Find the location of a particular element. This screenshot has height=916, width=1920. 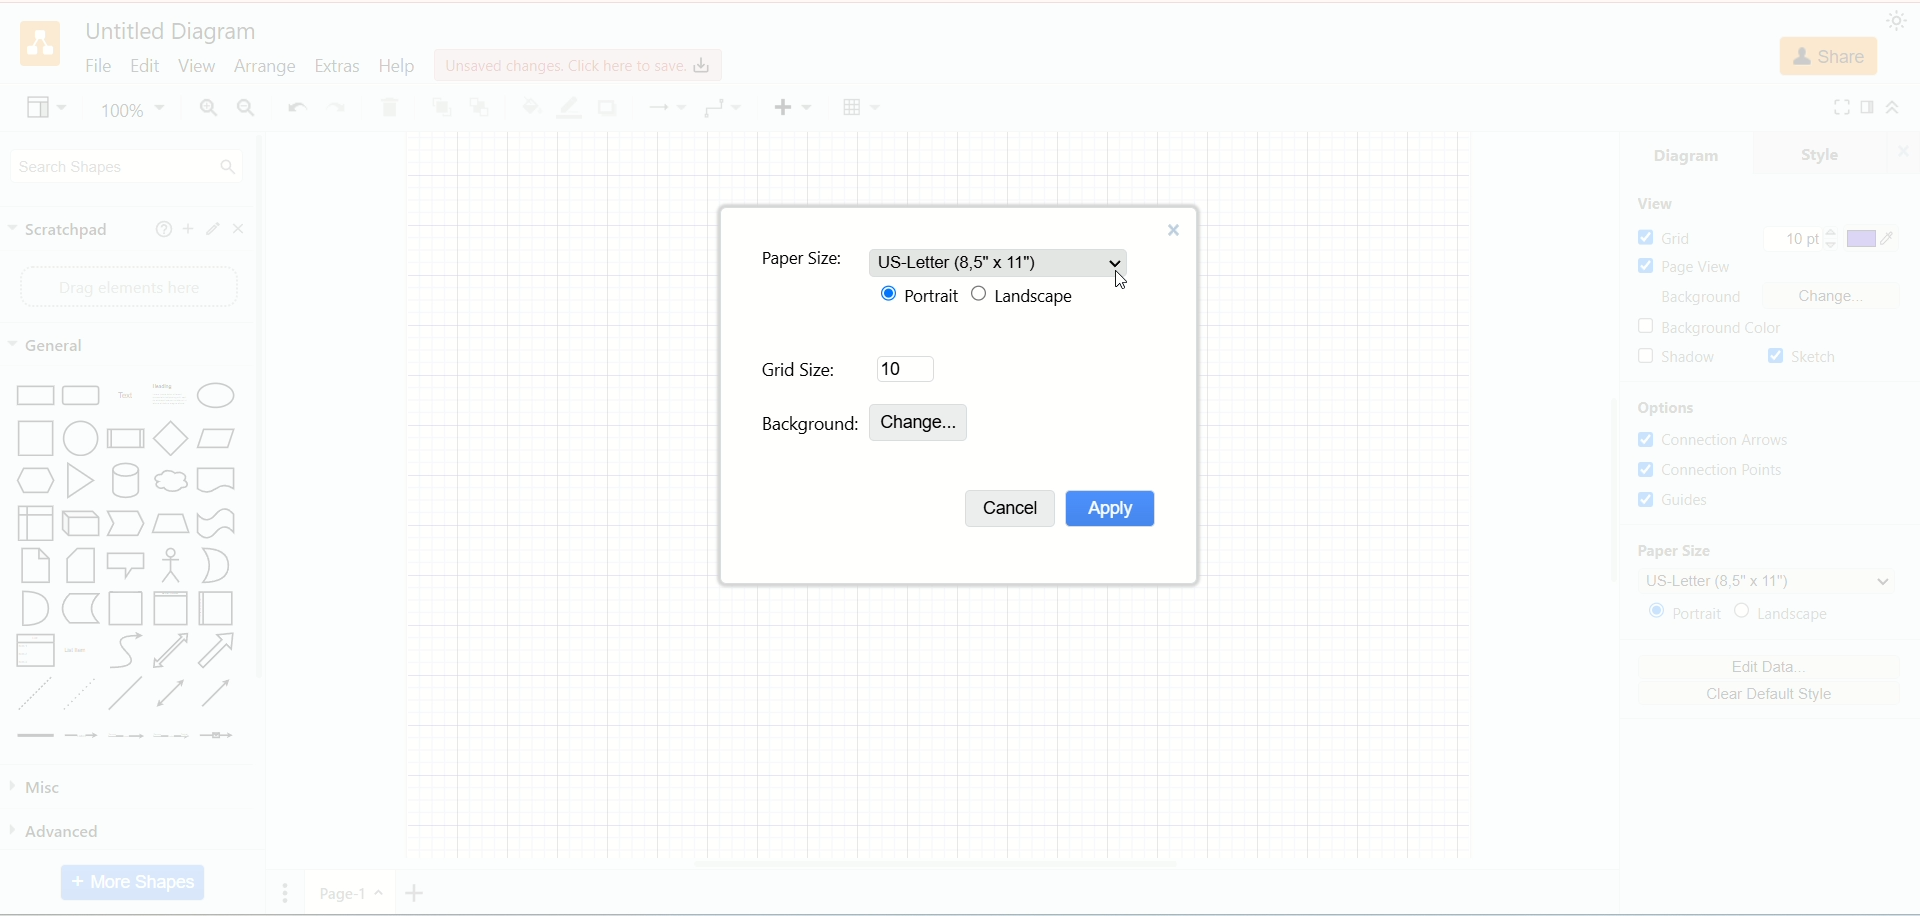

vertical scroll bar is located at coordinates (1613, 499).